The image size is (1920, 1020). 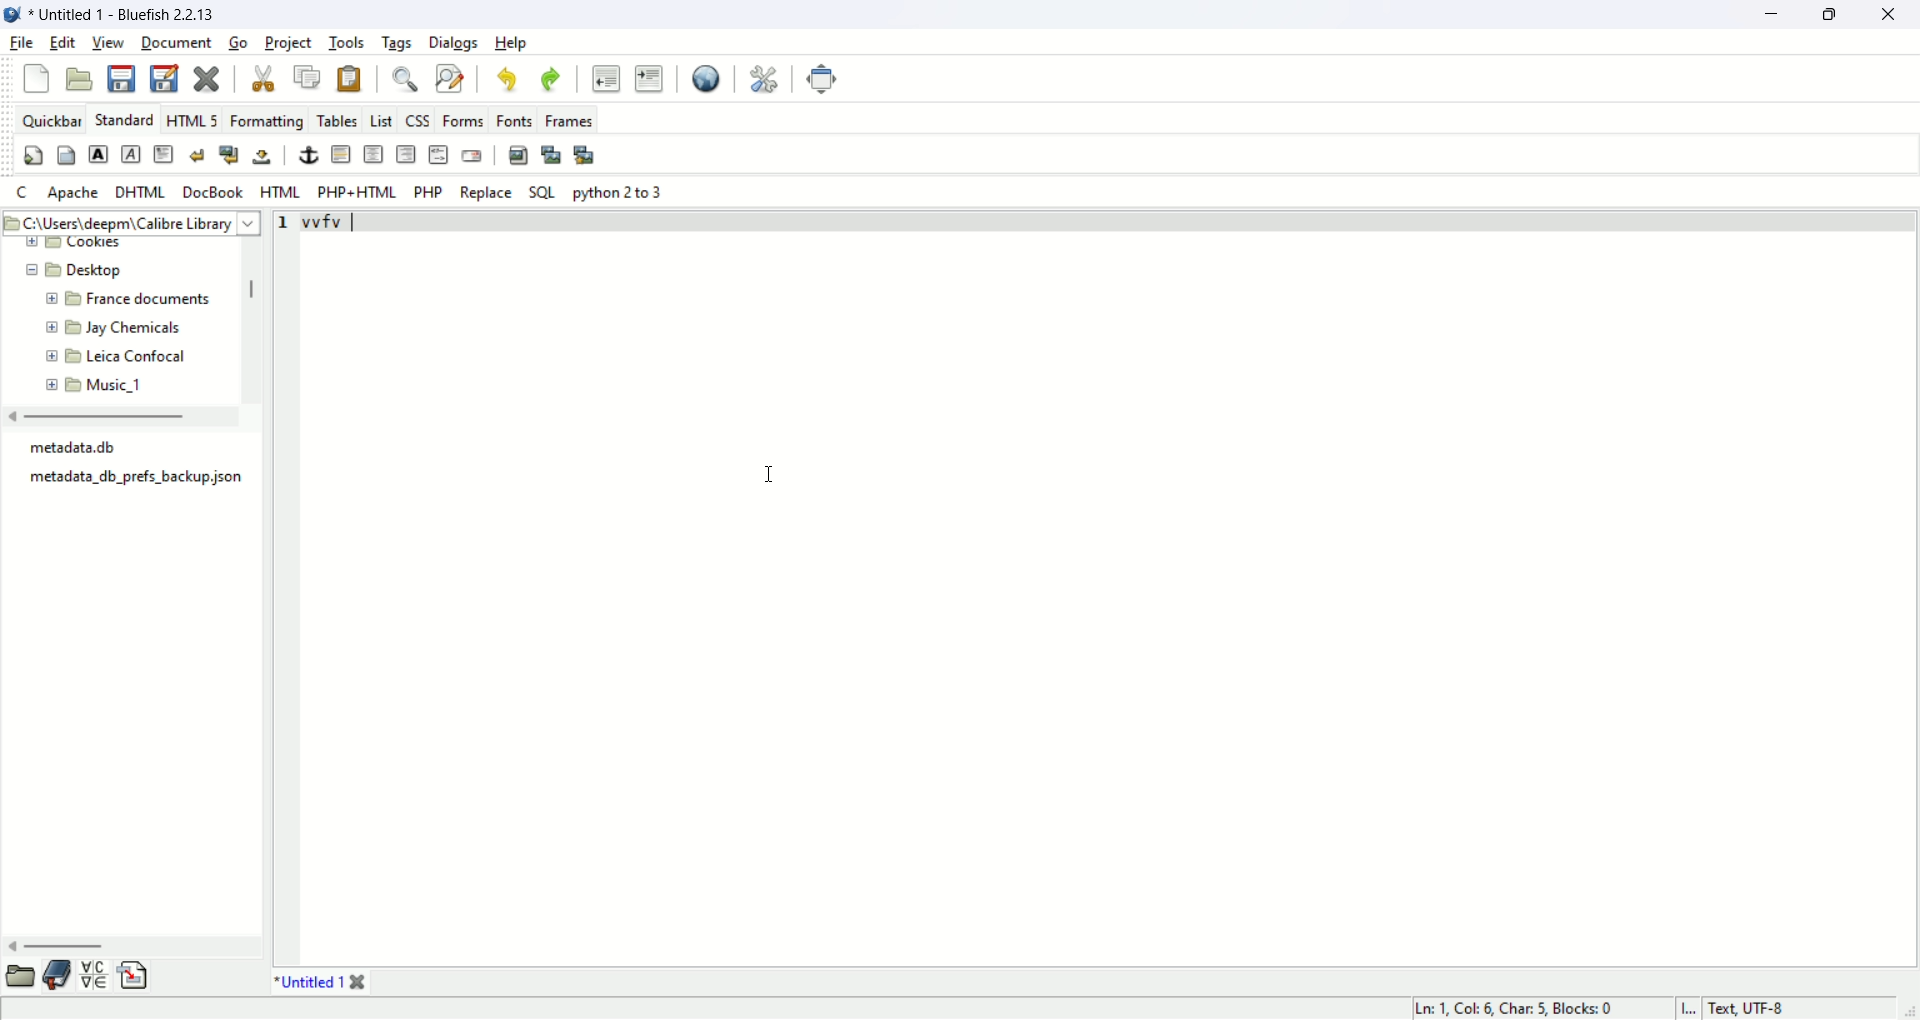 I want to click on css, so click(x=419, y=123).